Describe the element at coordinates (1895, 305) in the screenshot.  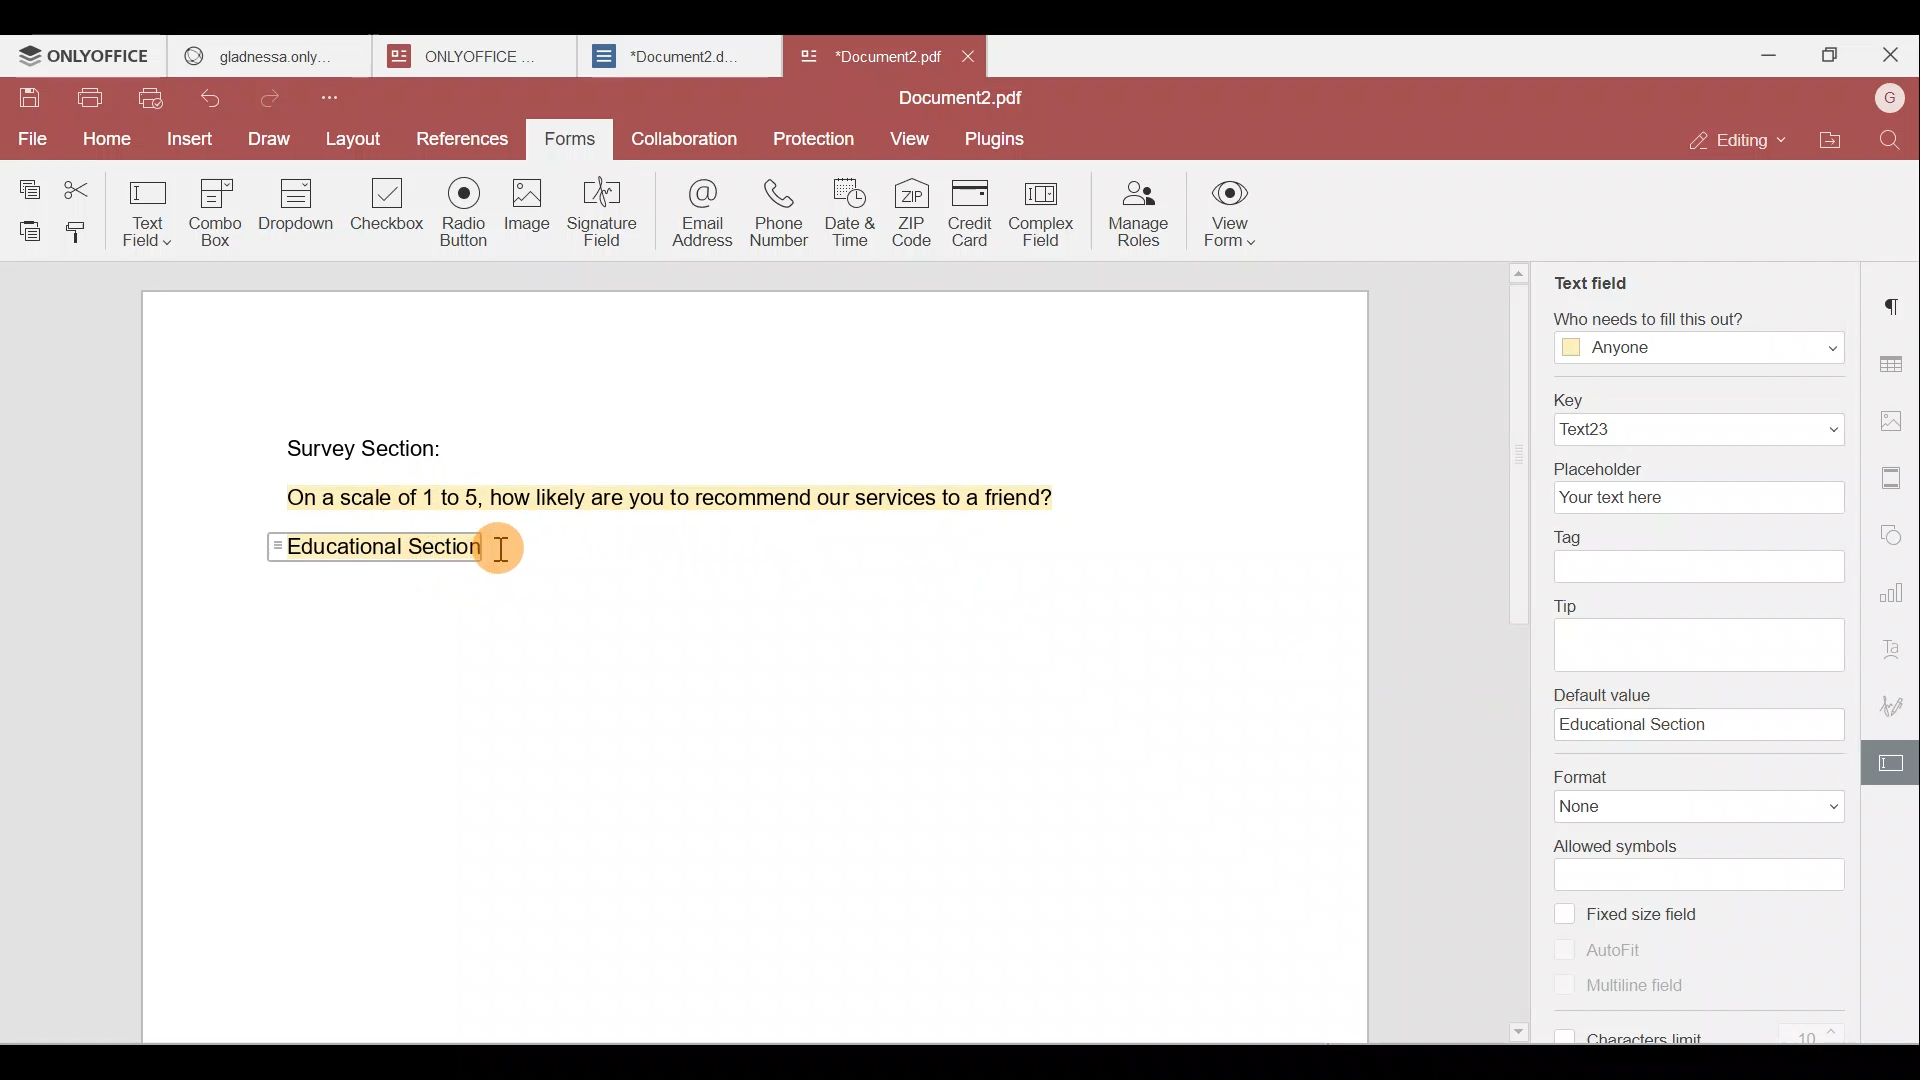
I see `Paragraph settings` at that location.